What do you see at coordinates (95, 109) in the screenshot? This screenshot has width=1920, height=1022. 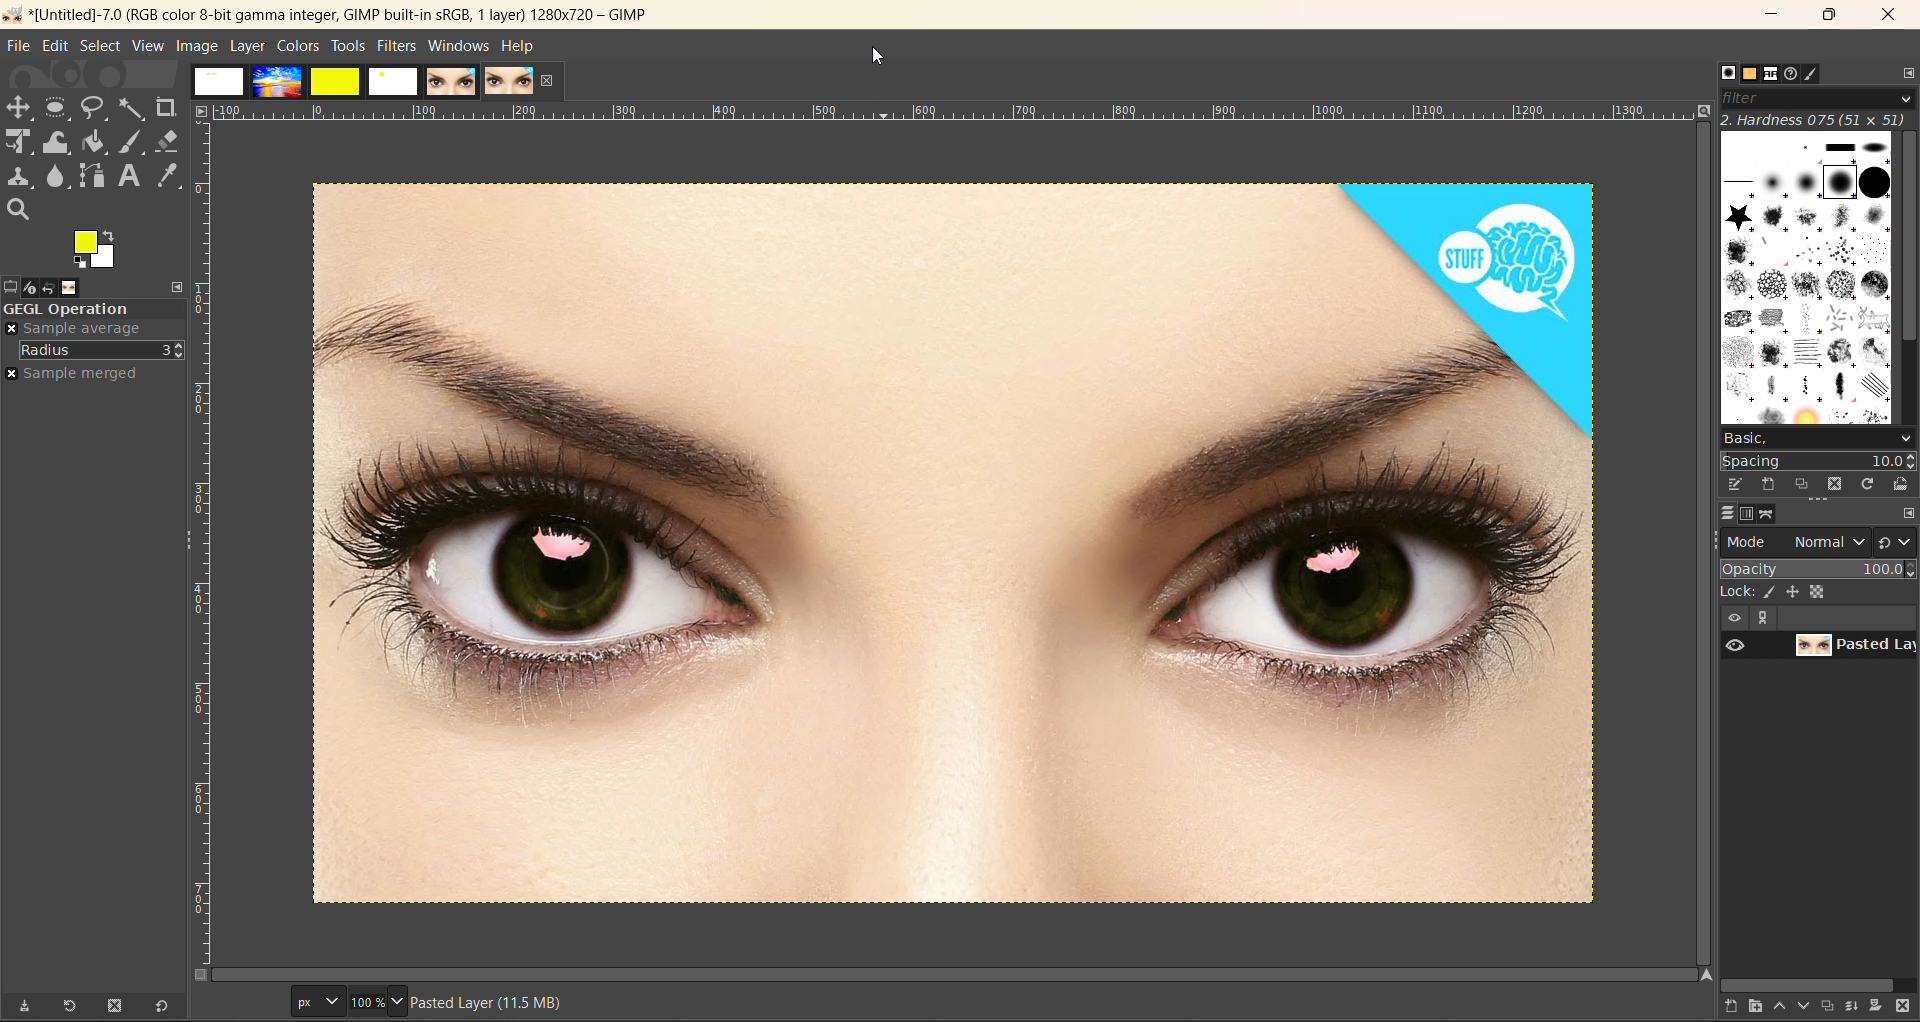 I see `free select tool` at bounding box center [95, 109].